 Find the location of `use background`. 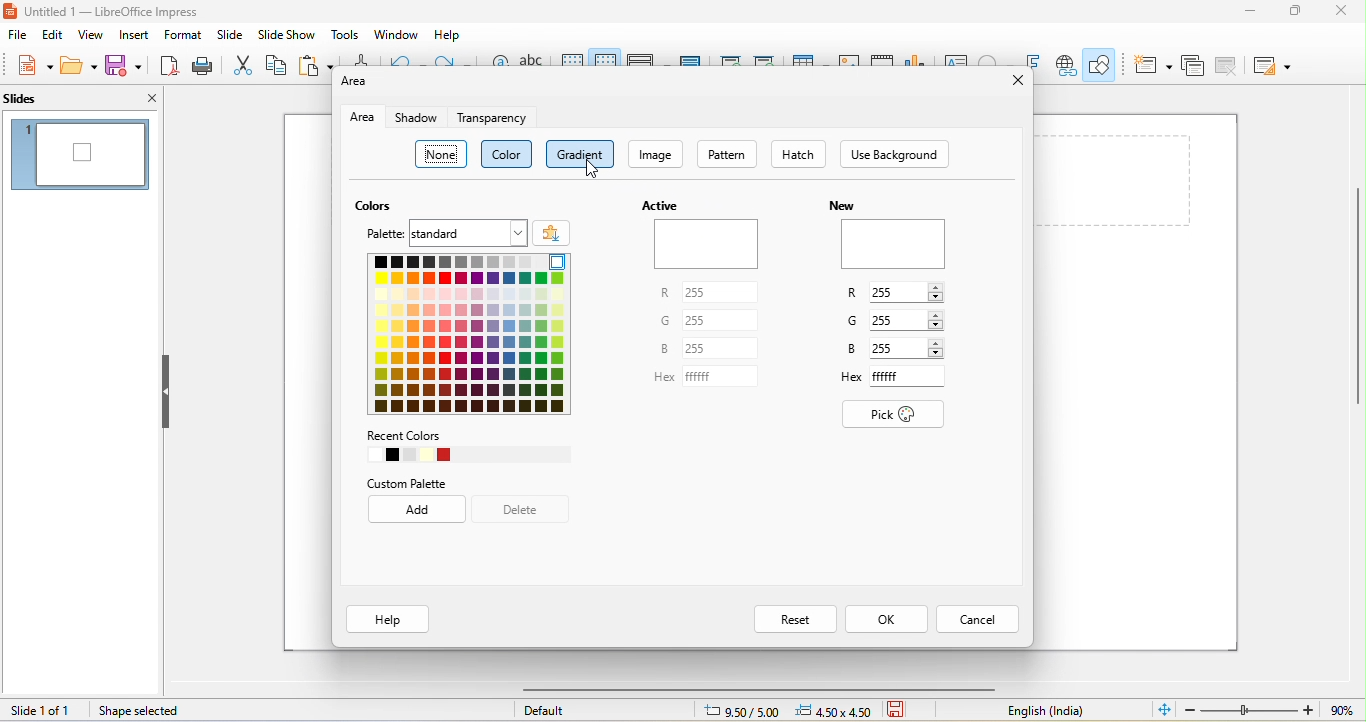

use background is located at coordinates (896, 155).